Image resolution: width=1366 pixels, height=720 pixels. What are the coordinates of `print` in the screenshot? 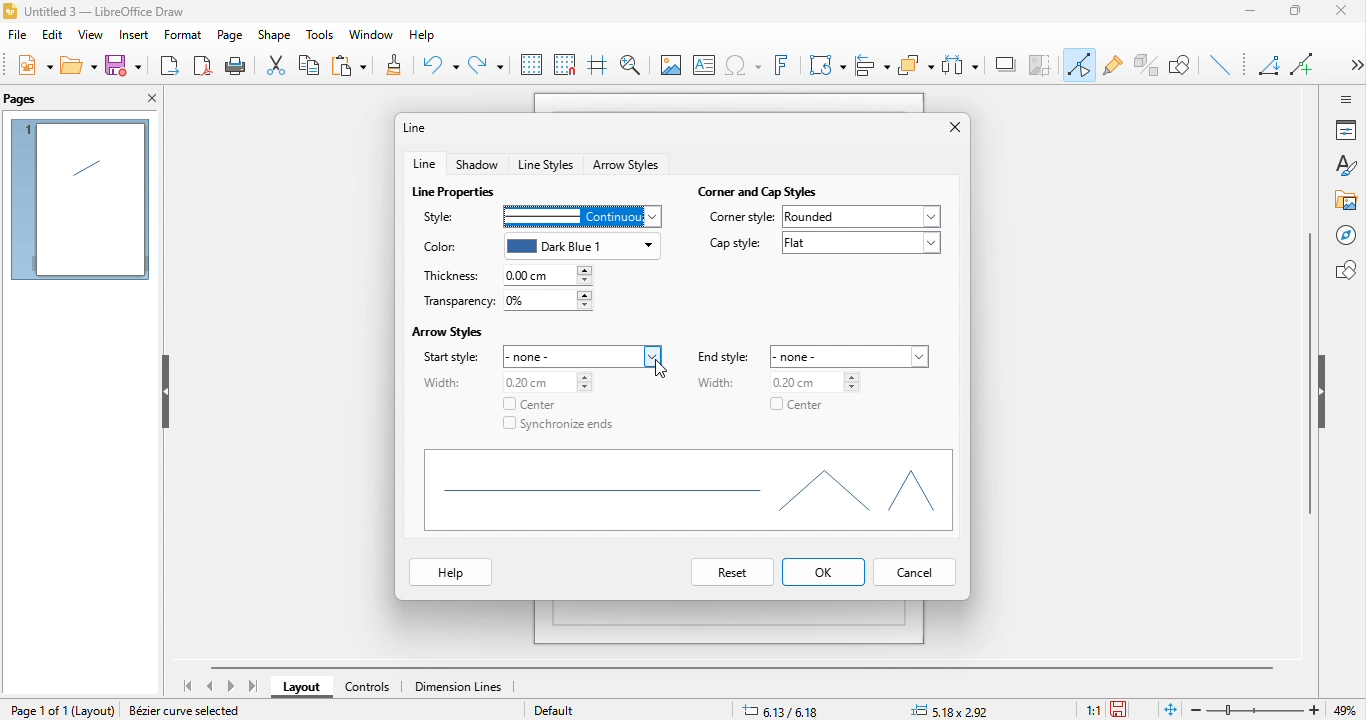 It's located at (236, 66).